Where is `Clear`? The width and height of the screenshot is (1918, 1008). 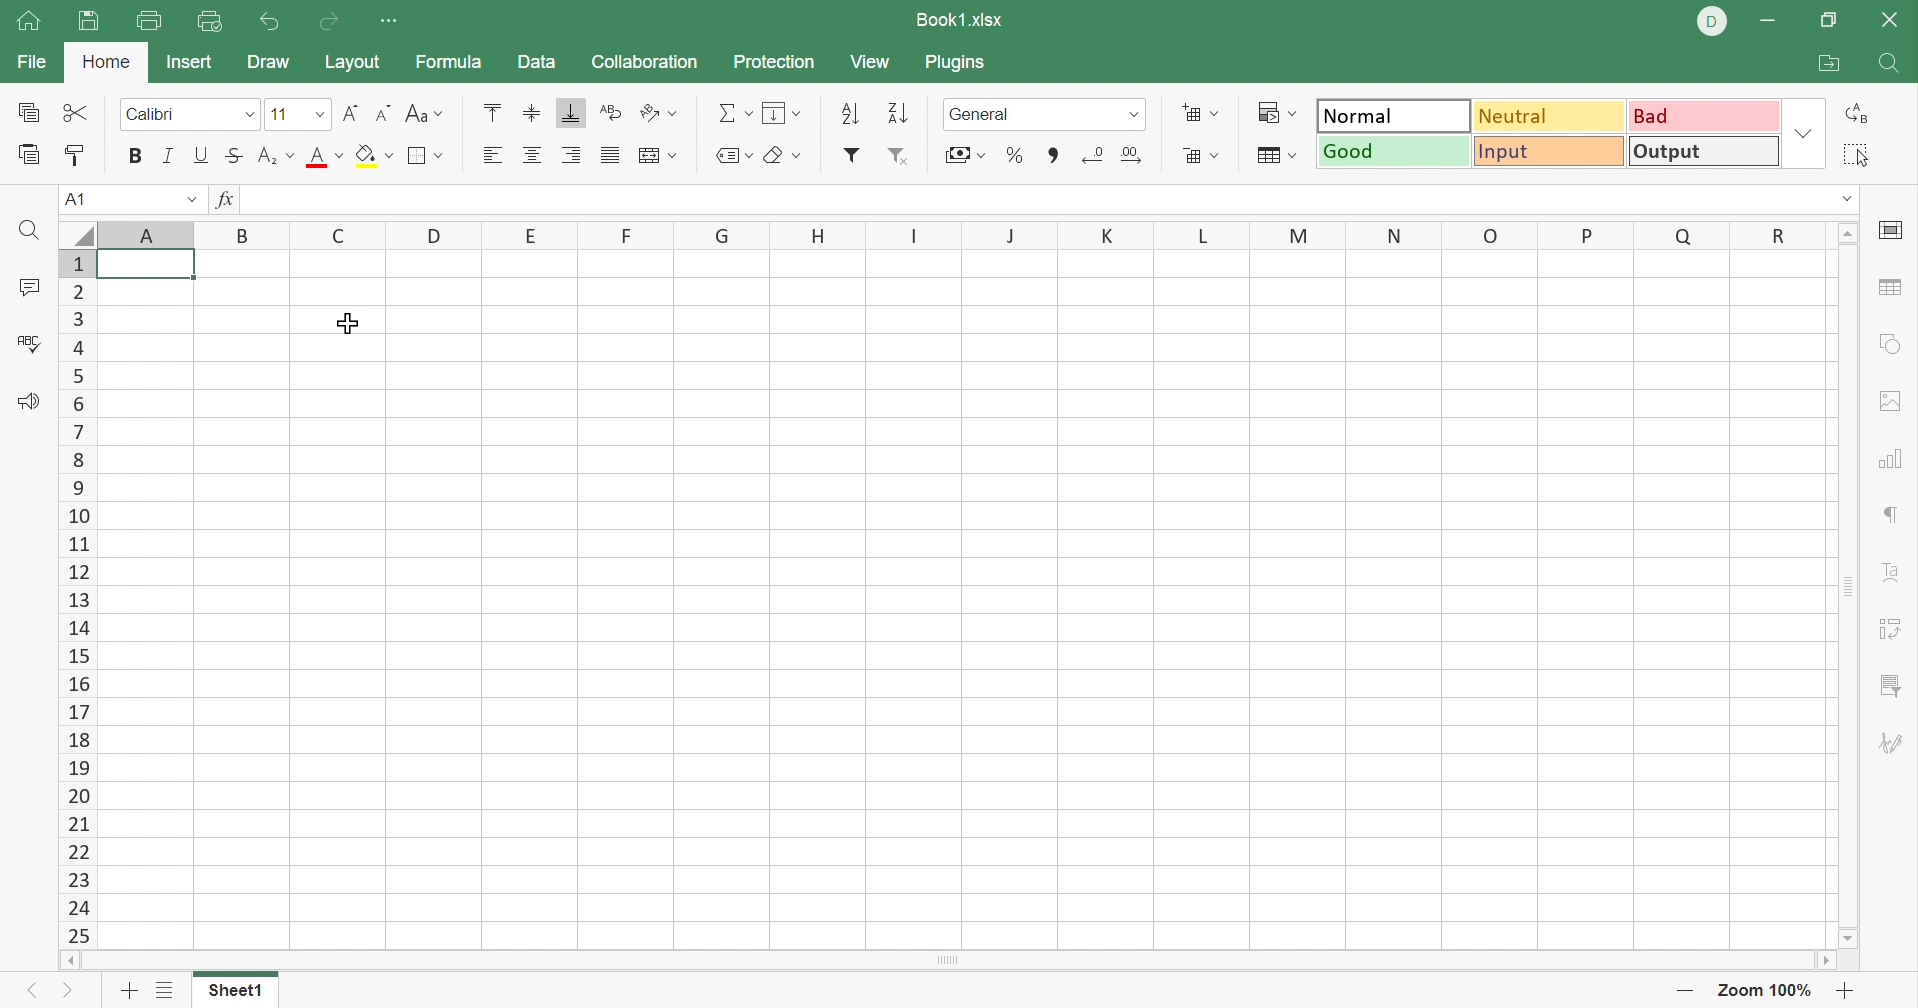
Clear is located at coordinates (783, 156).